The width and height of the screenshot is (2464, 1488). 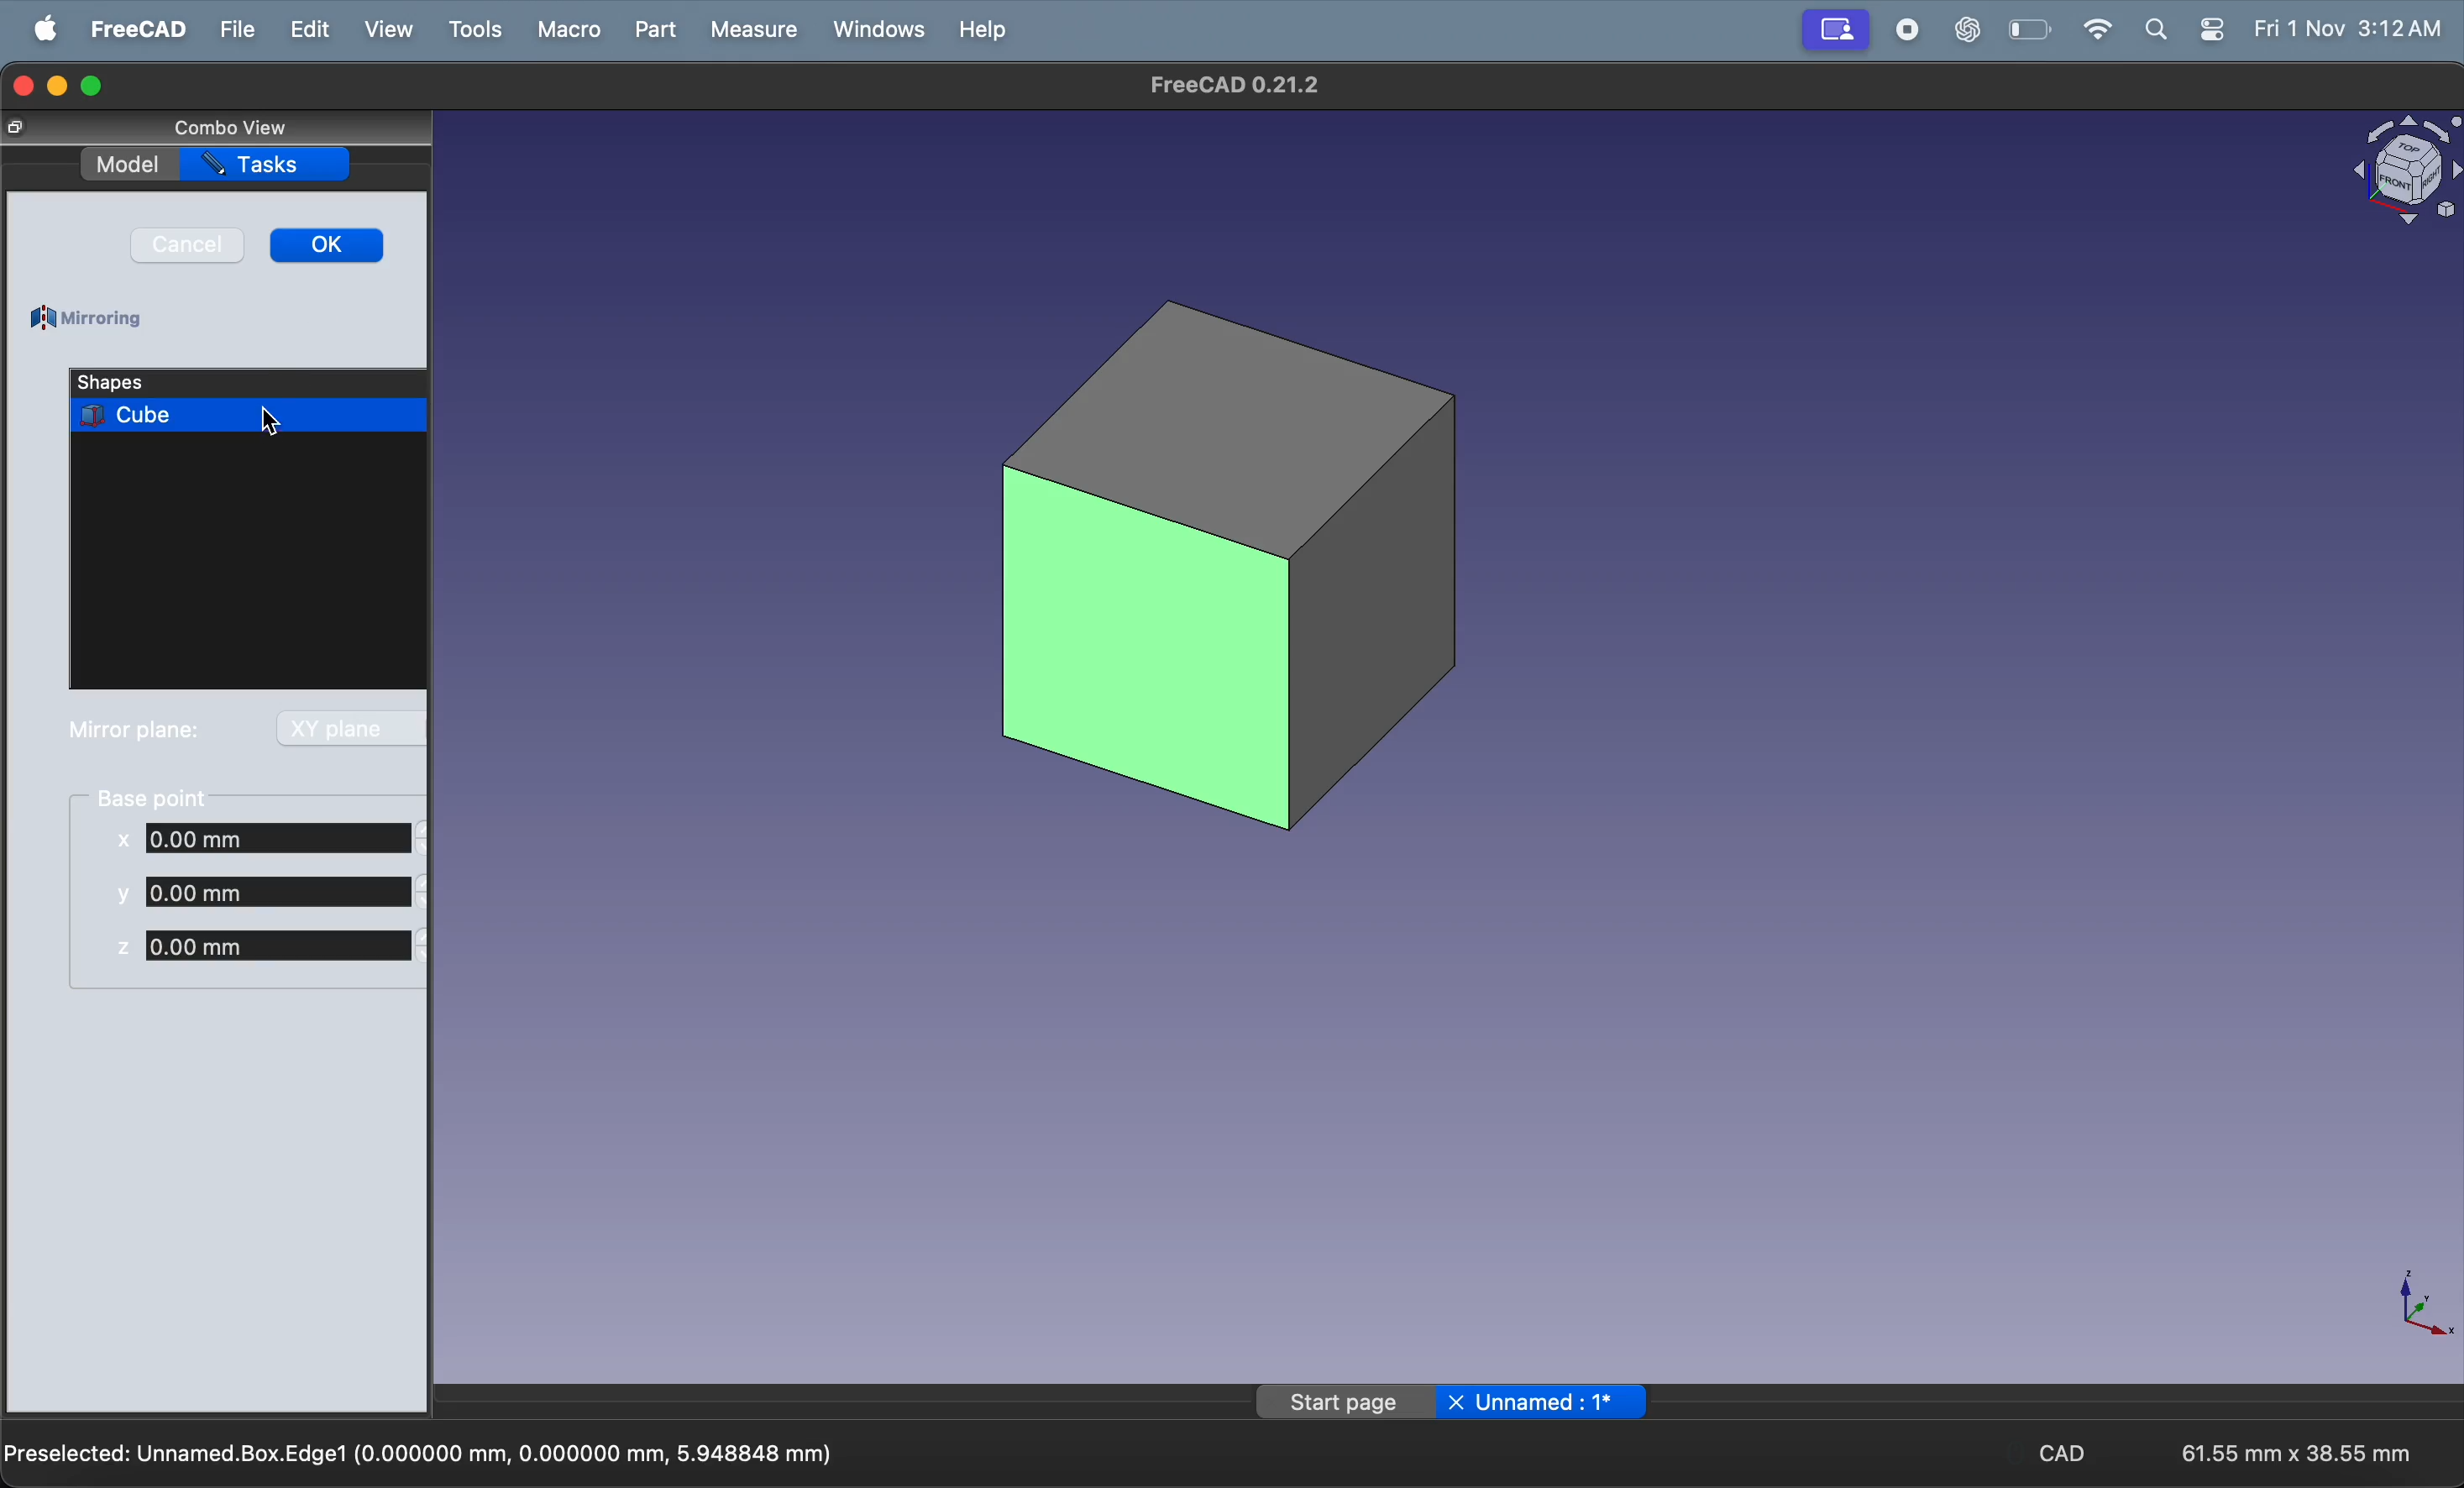 I want to click on axis, so click(x=2408, y=1307).